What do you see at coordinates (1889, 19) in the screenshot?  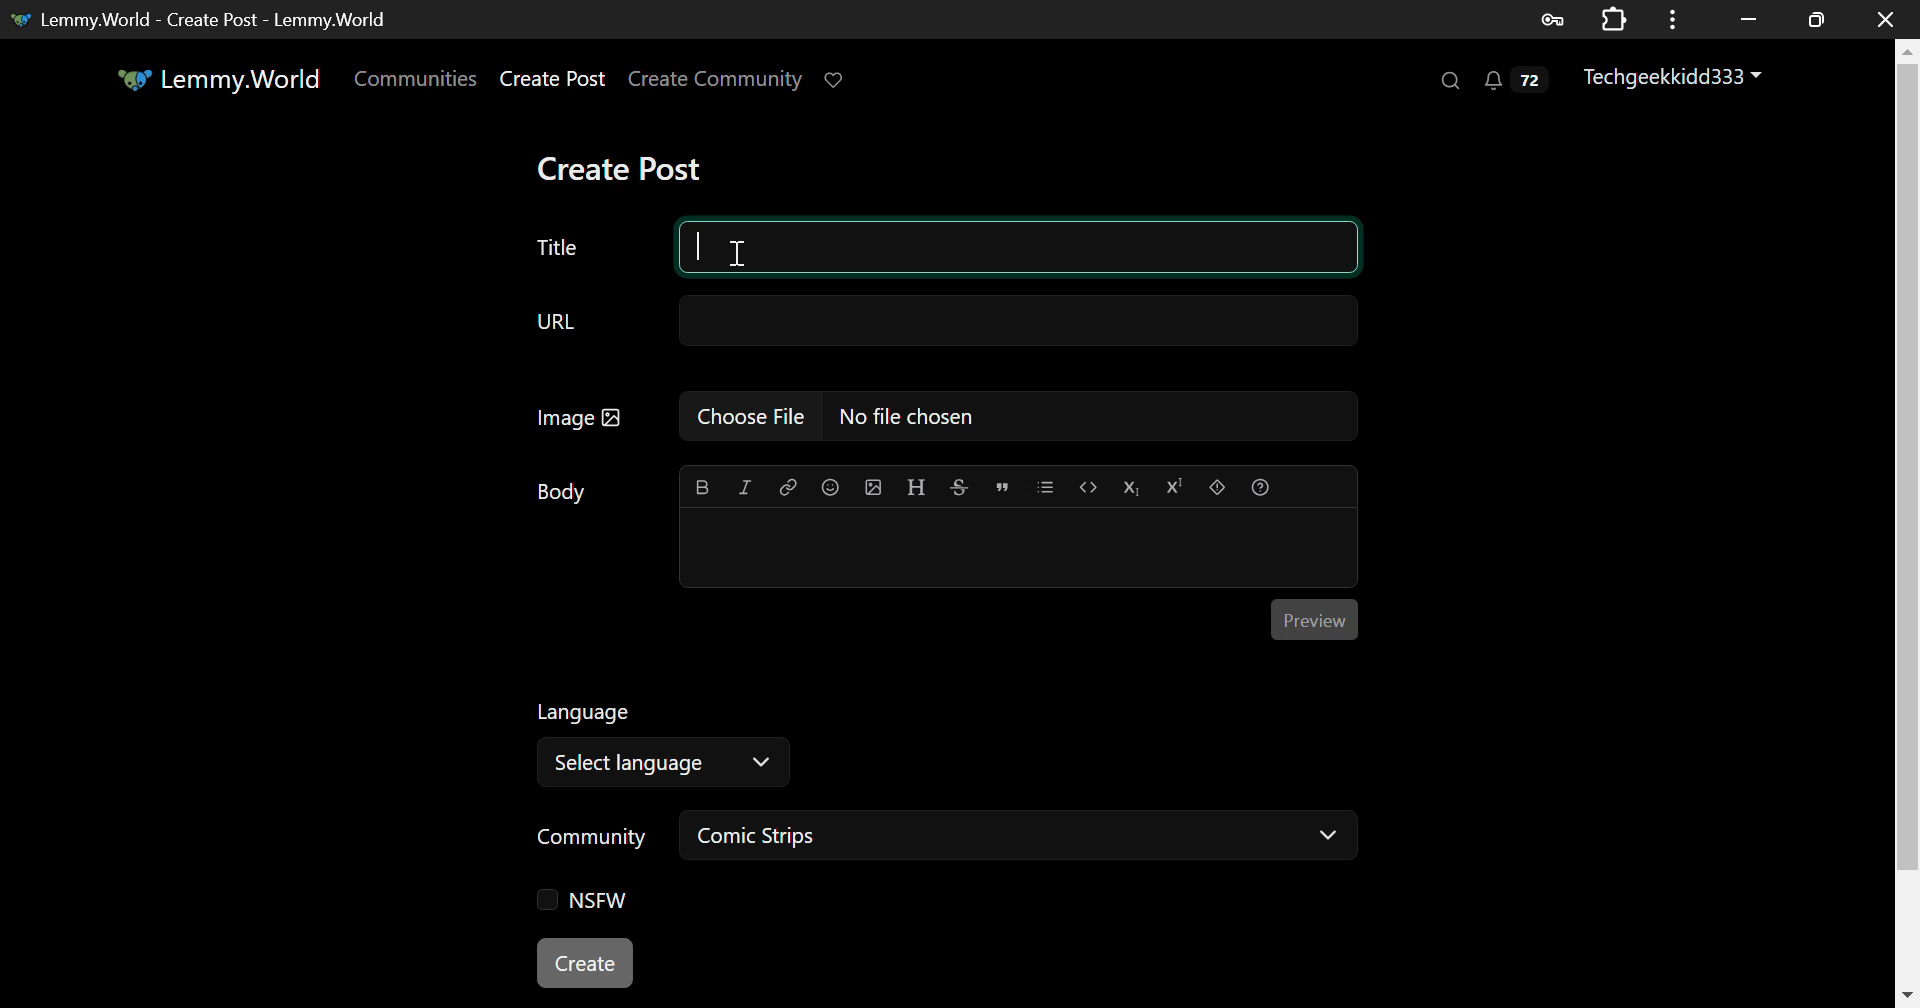 I see `Close Window` at bounding box center [1889, 19].